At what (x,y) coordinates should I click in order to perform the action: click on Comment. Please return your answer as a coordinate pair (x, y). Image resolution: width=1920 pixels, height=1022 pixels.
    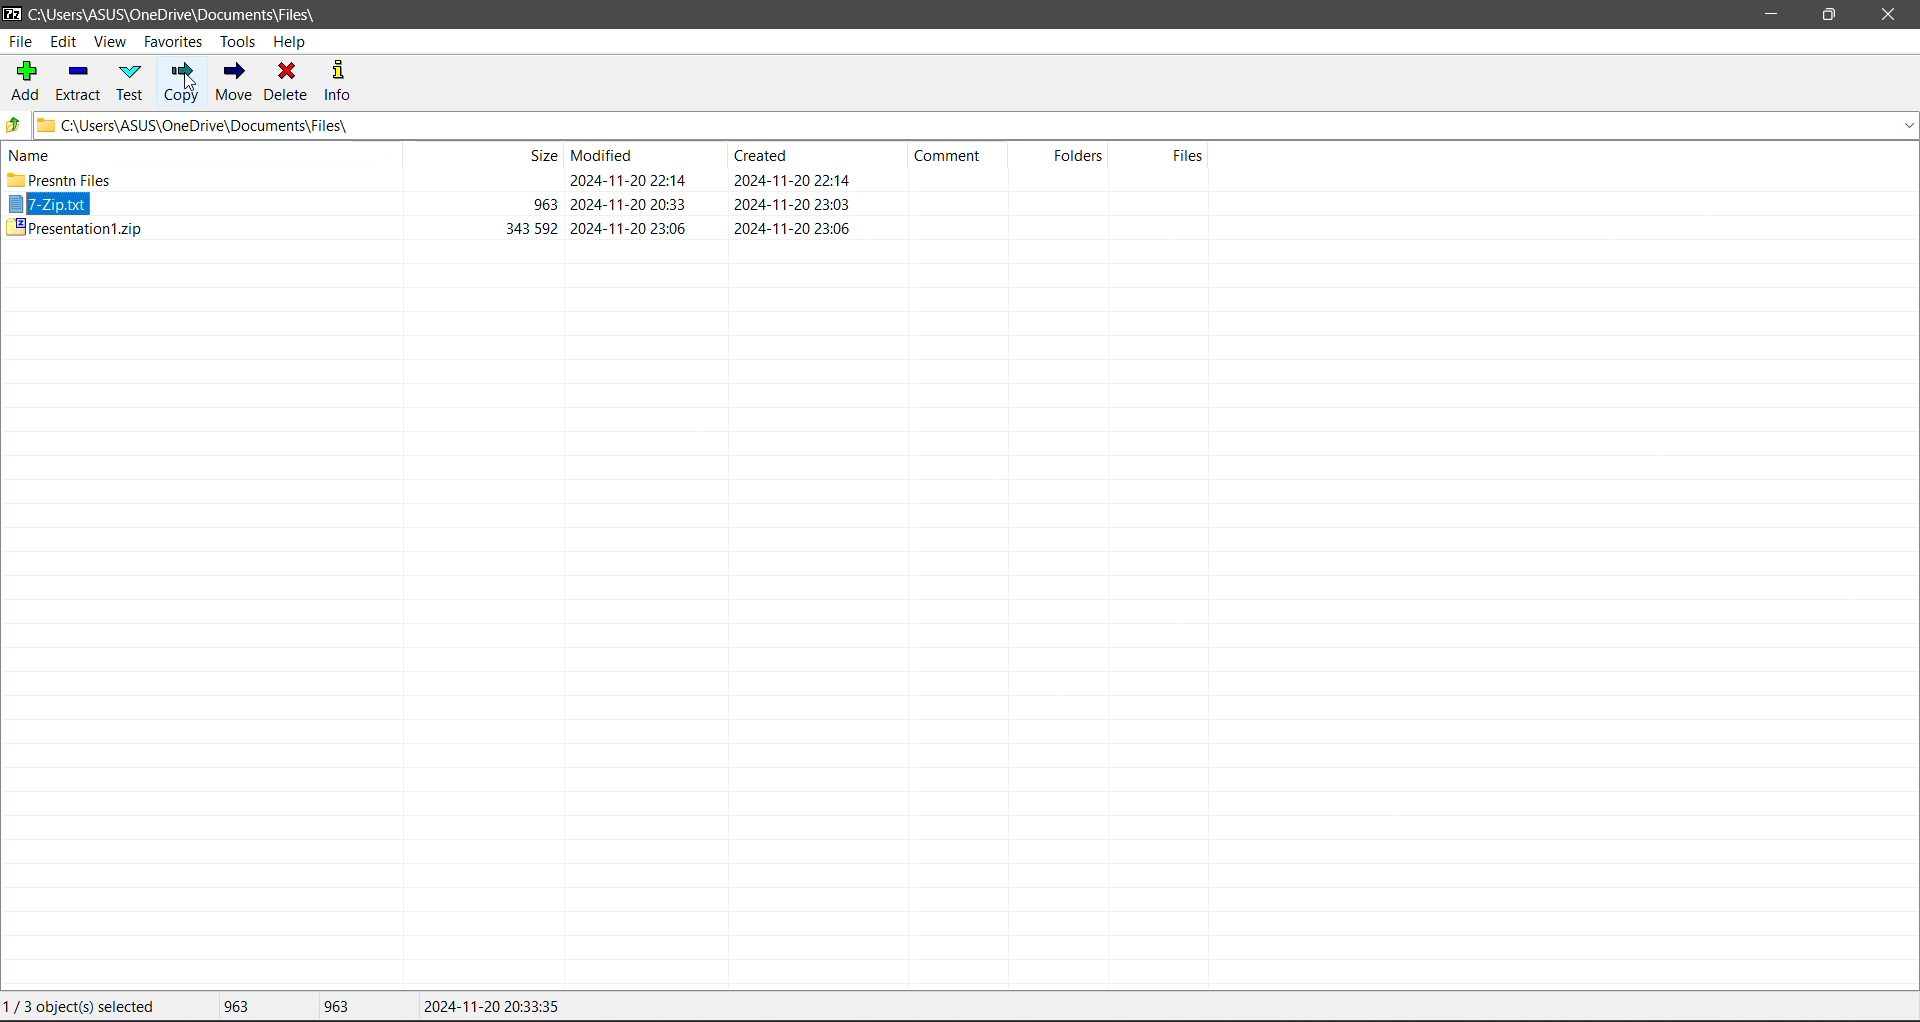
    Looking at the image, I should click on (956, 160).